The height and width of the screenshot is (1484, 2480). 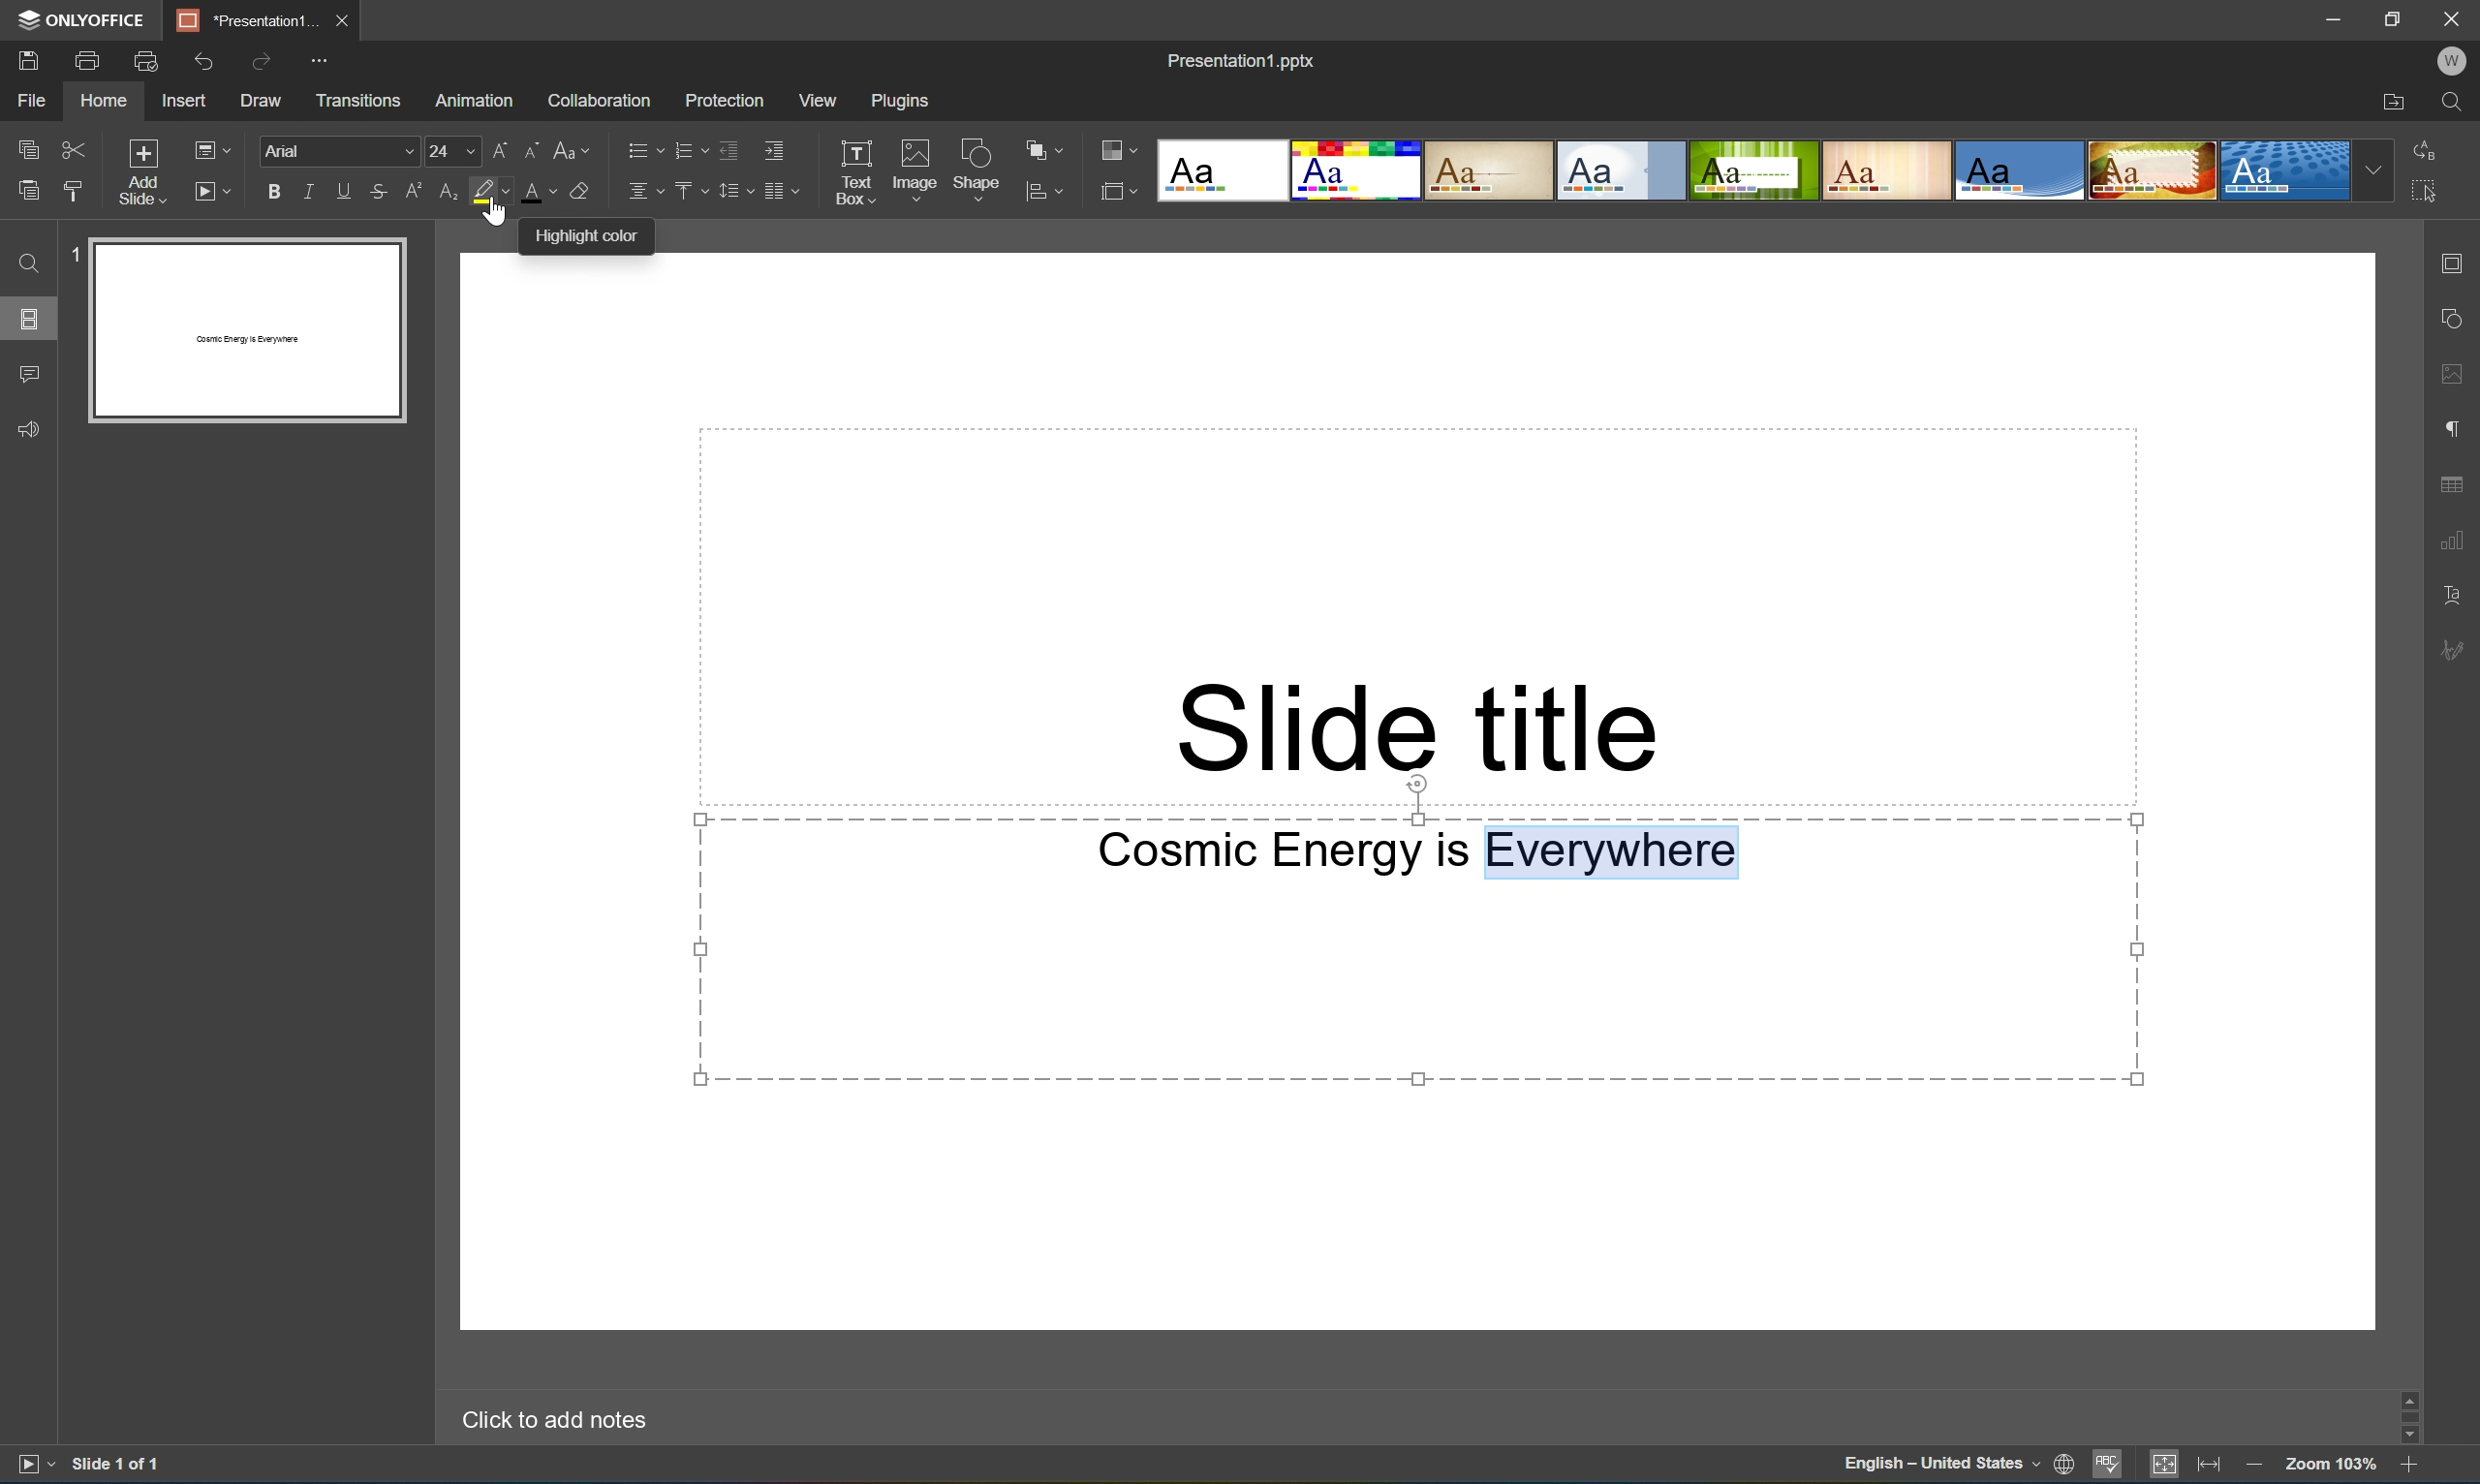 I want to click on Insert columns, so click(x=781, y=190).